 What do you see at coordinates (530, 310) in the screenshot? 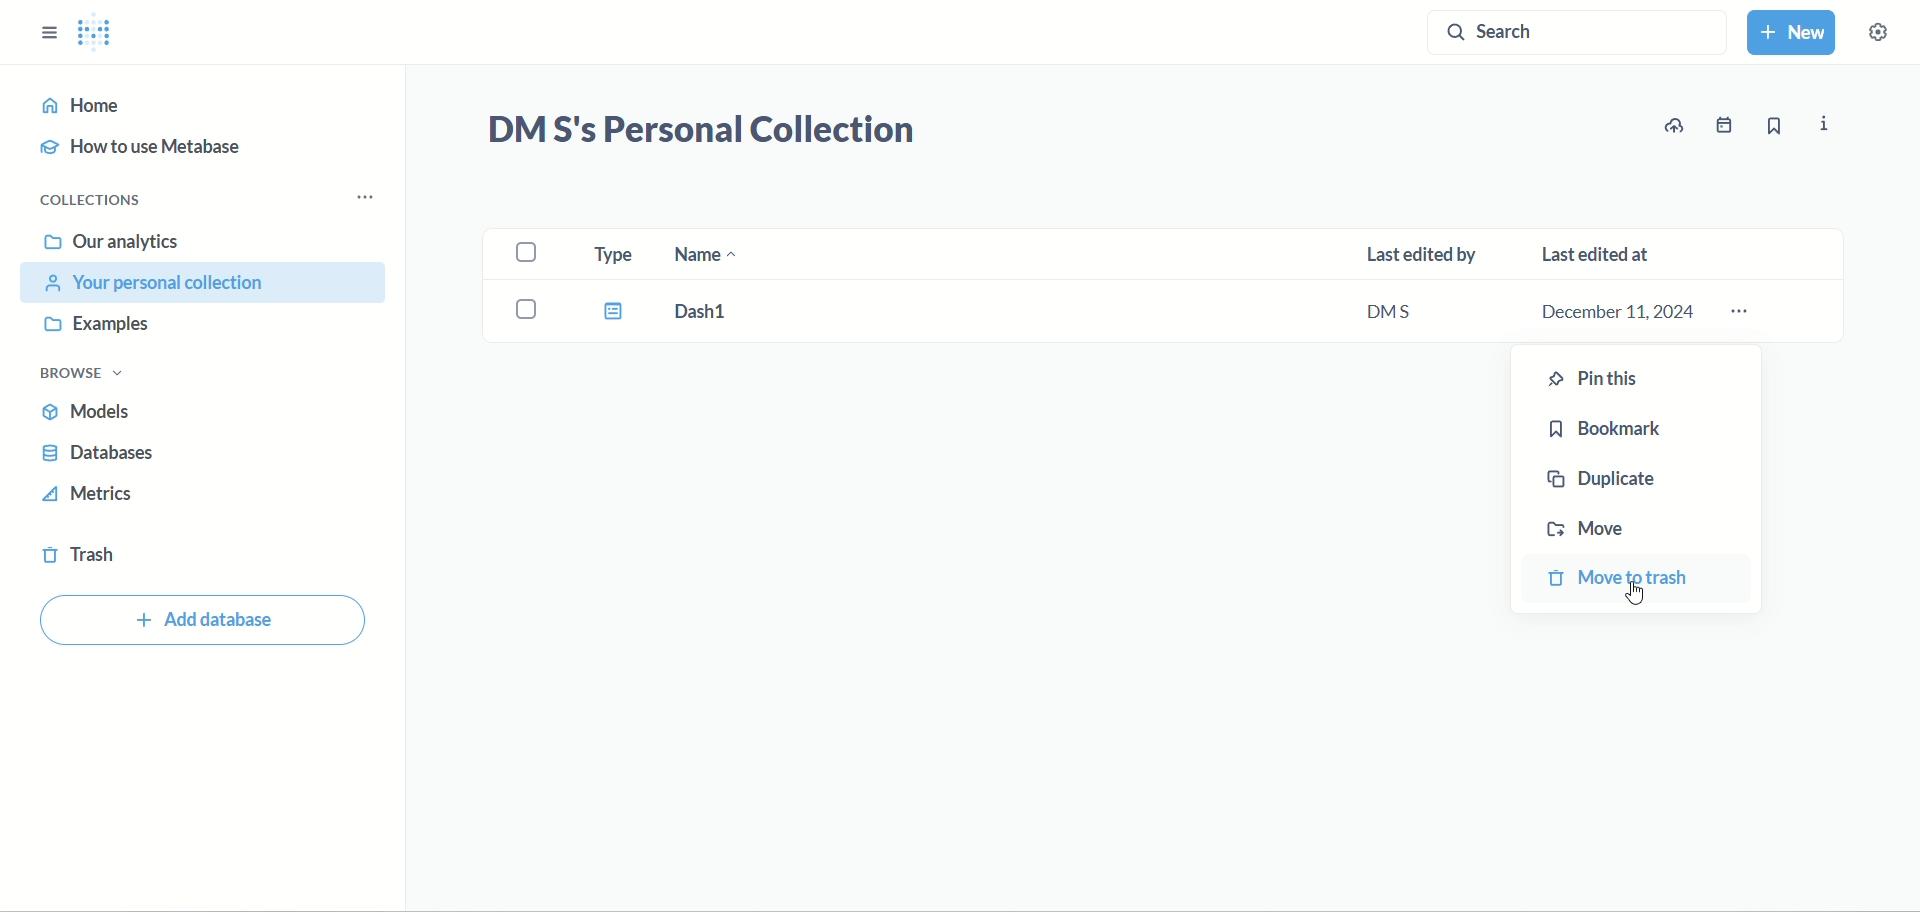
I see `select dash1 checkbox` at bounding box center [530, 310].